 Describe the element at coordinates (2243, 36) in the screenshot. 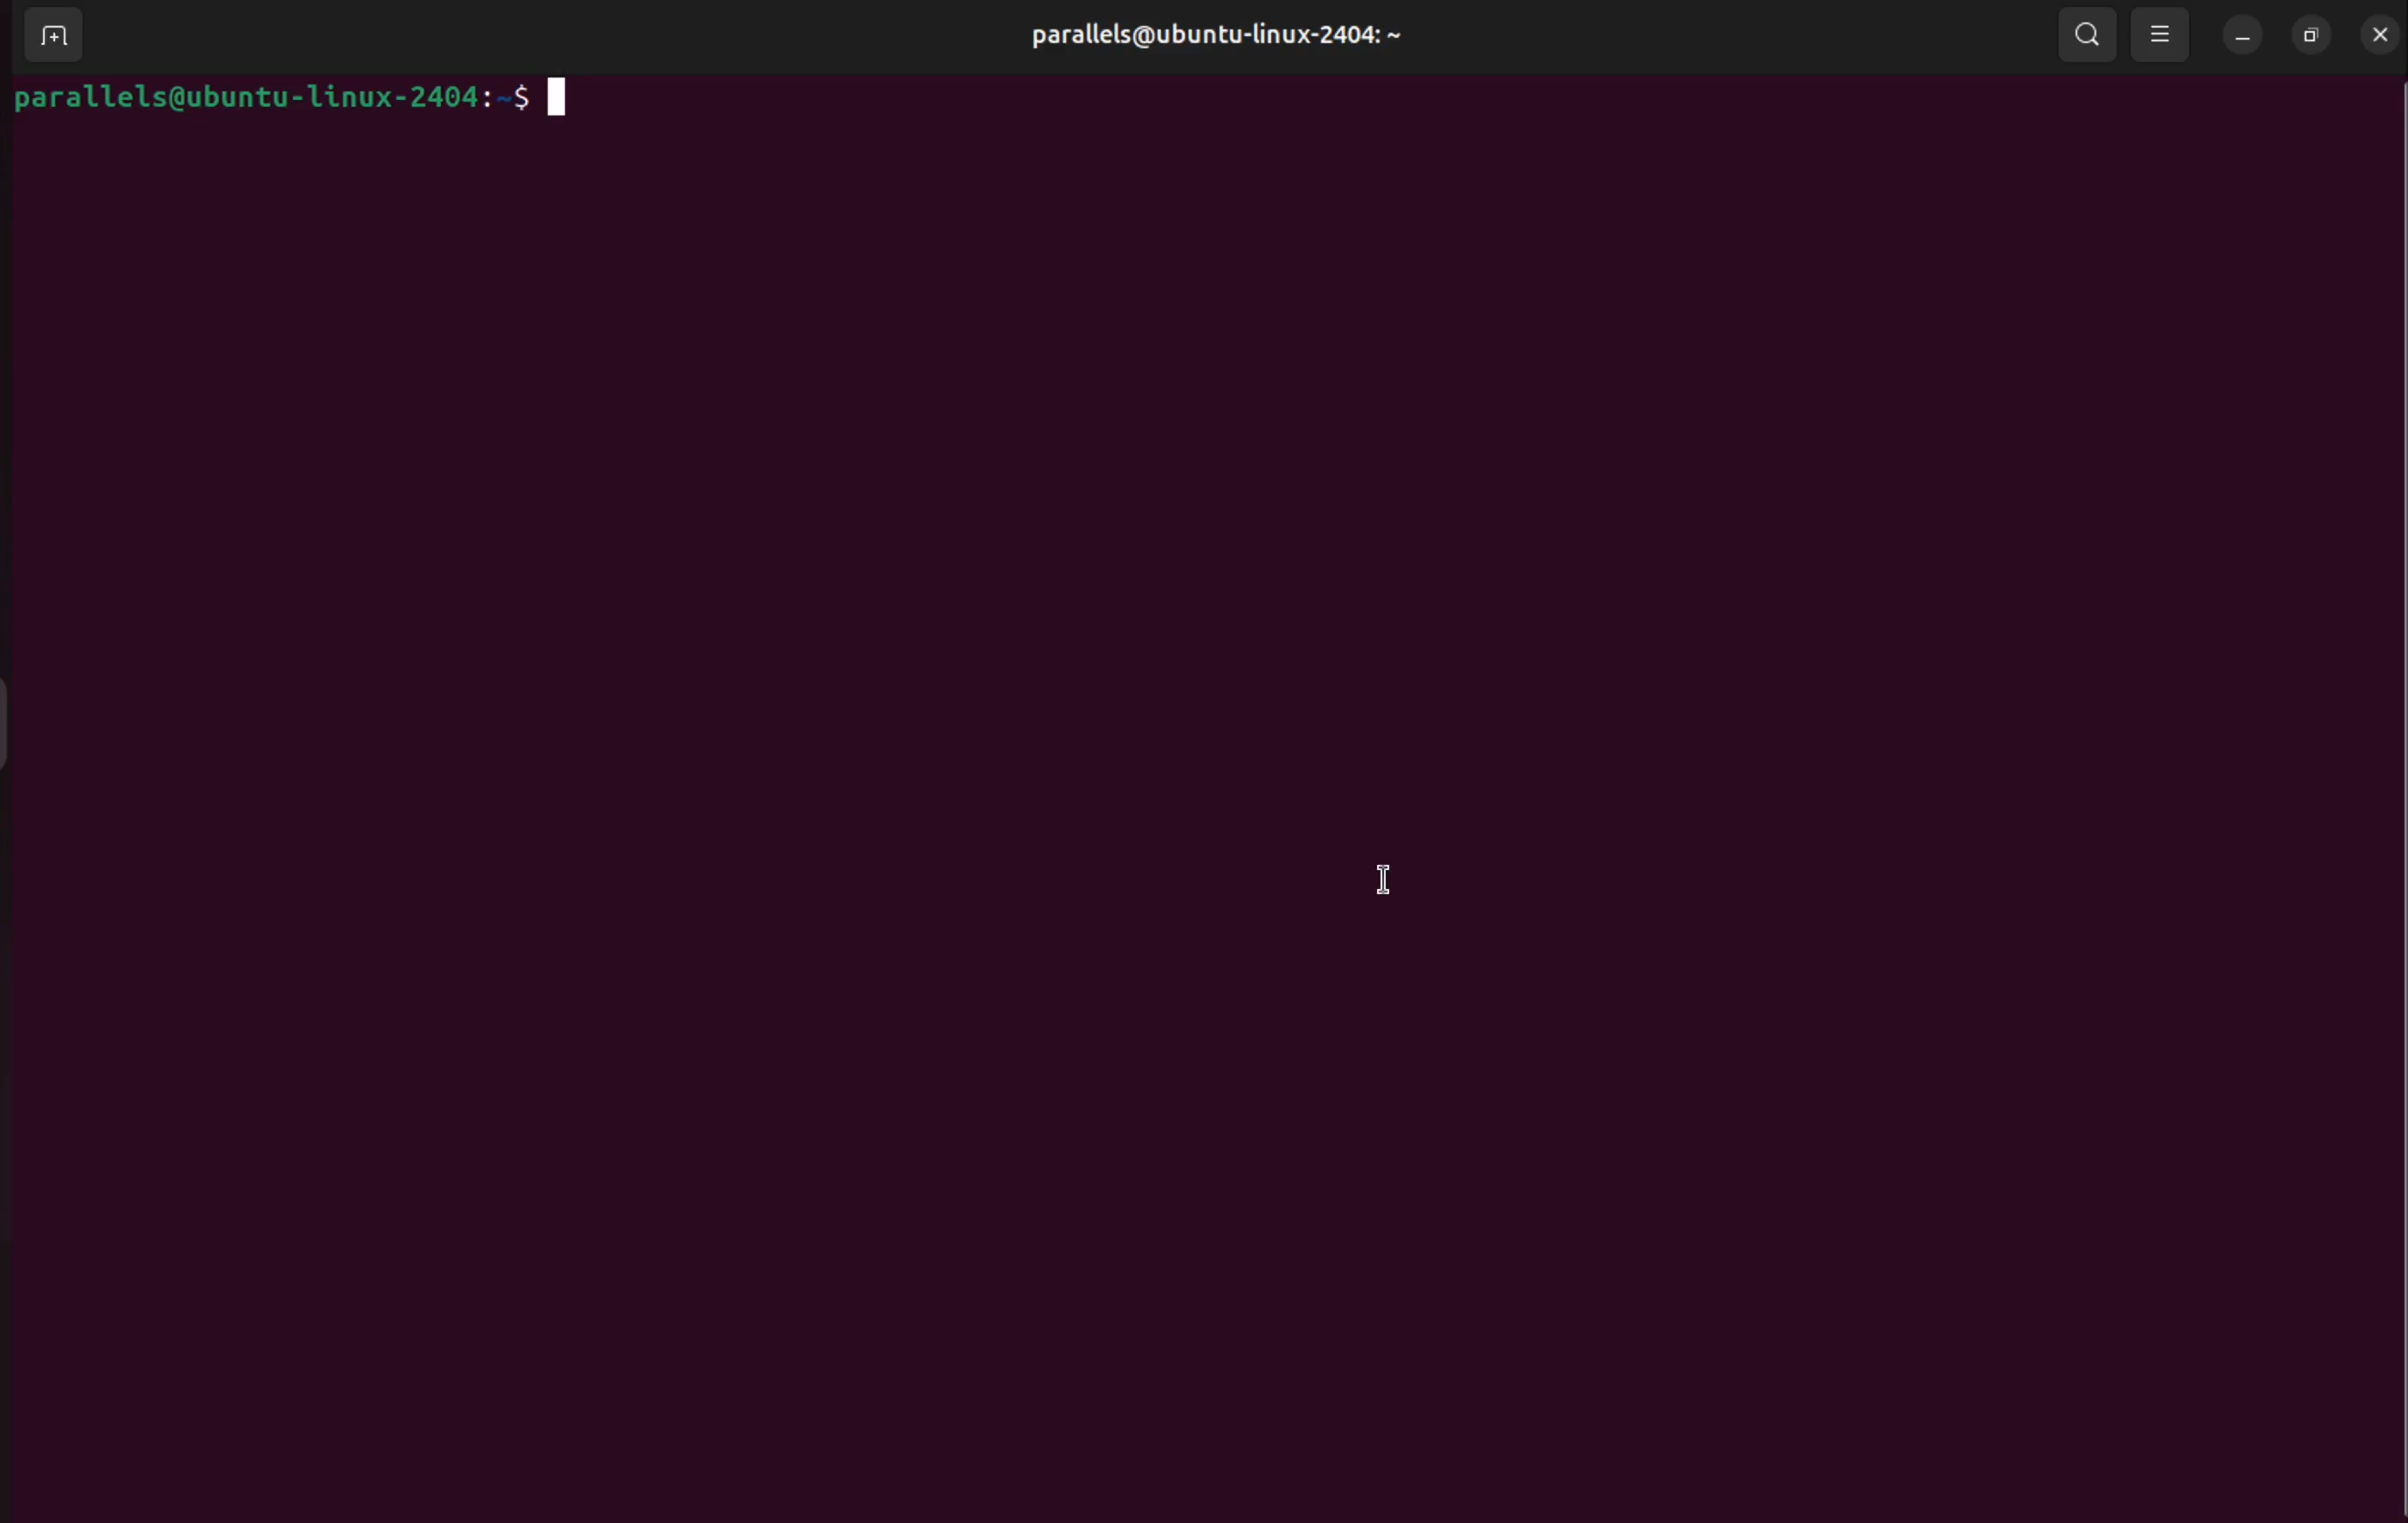

I see `minimize` at that location.